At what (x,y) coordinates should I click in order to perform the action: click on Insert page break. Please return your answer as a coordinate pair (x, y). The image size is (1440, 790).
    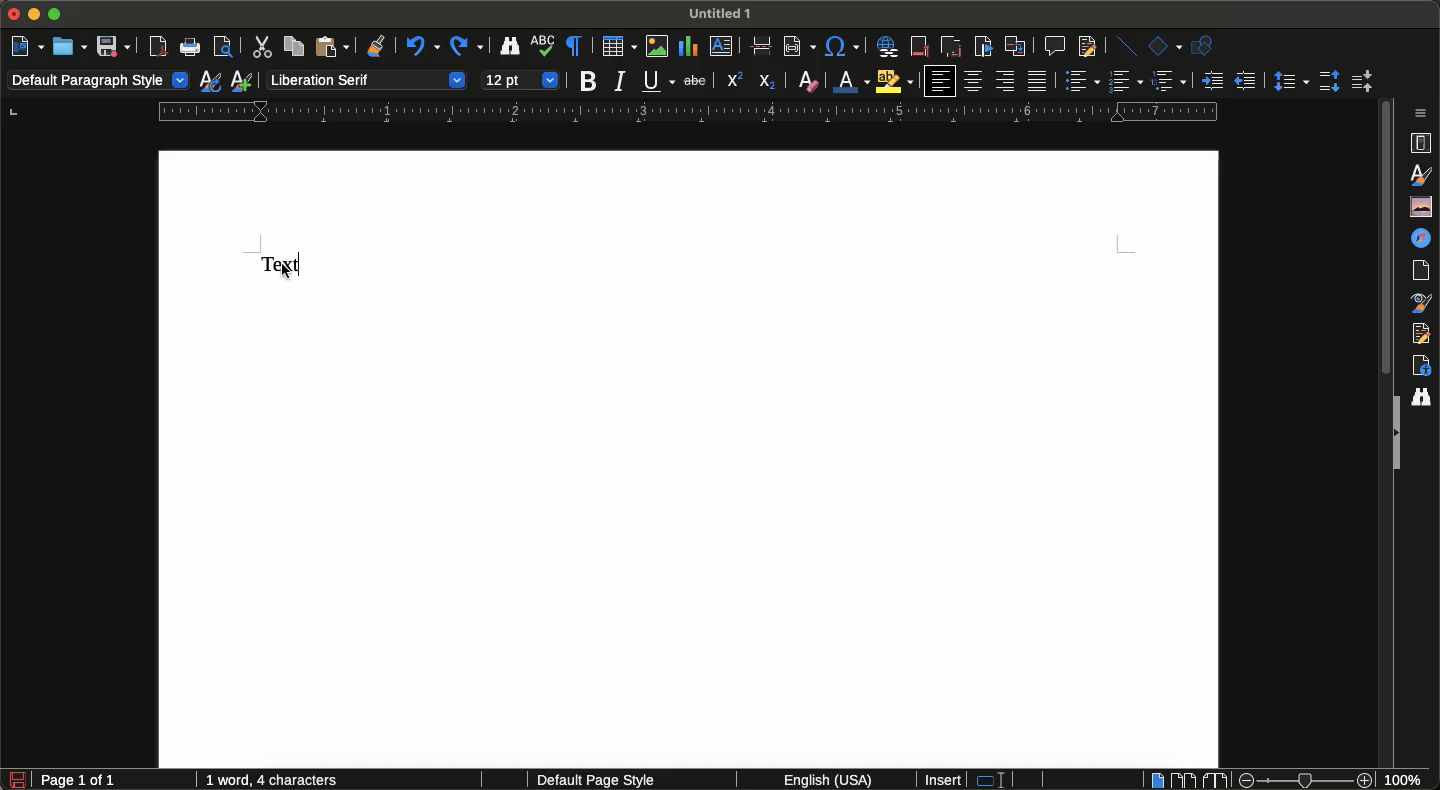
    Looking at the image, I should click on (760, 48).